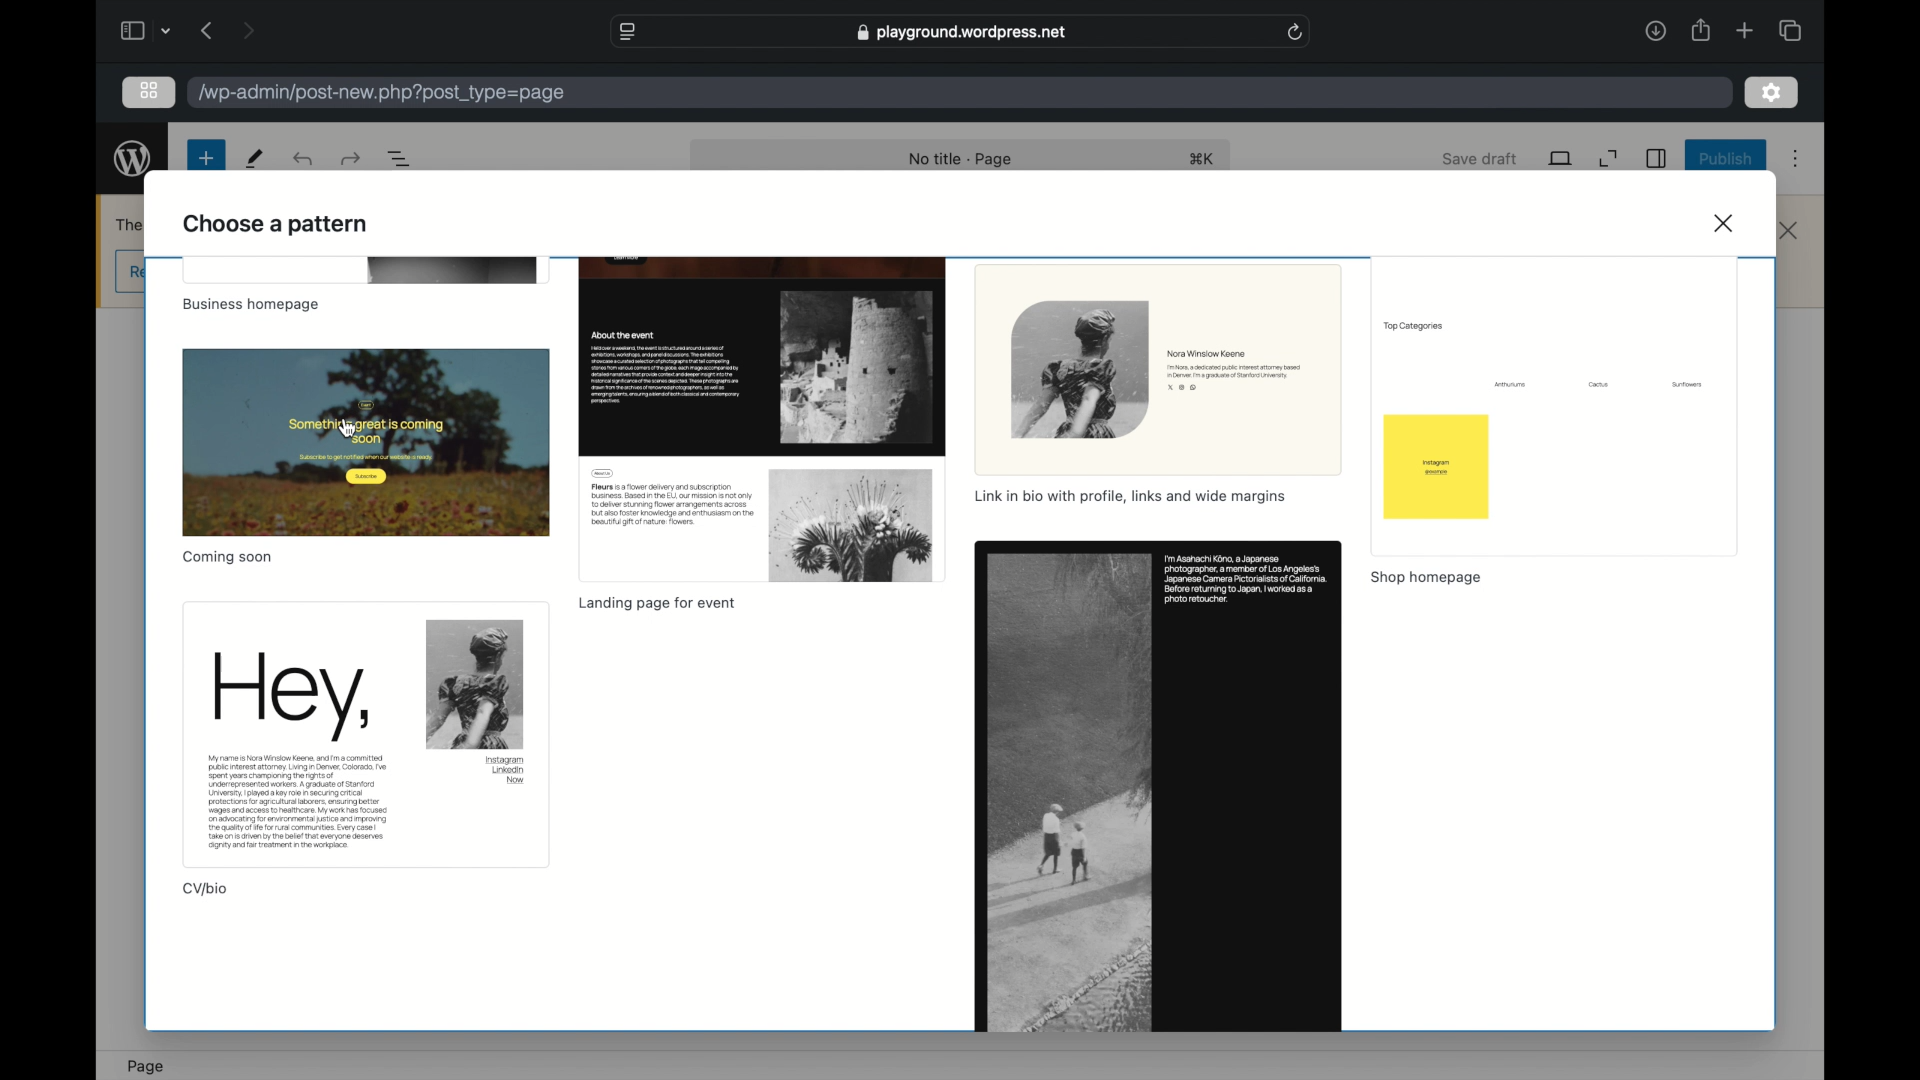  What do you see at coordinates (277, 226) in the screenshot?
I see `choose a pattern` at bounding box center [277, 226].